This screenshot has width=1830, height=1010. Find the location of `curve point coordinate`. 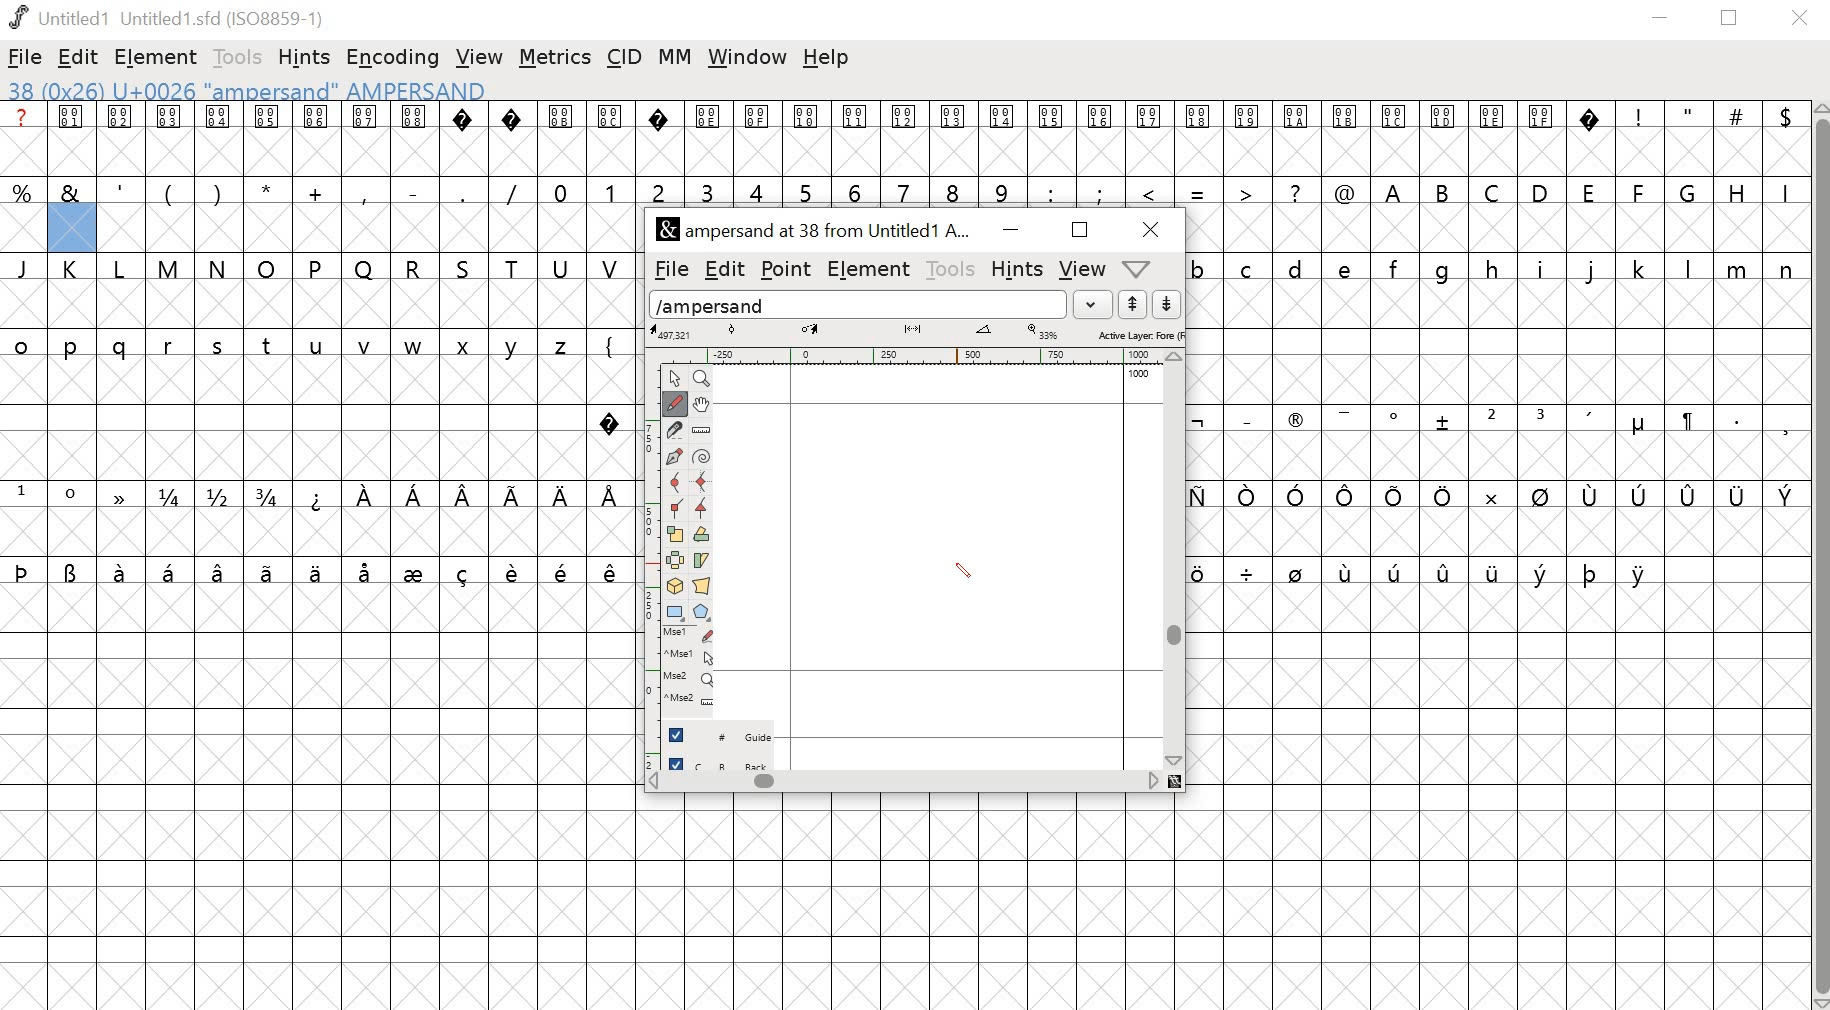

curve point coordinate is located at coordinates (732, 331).